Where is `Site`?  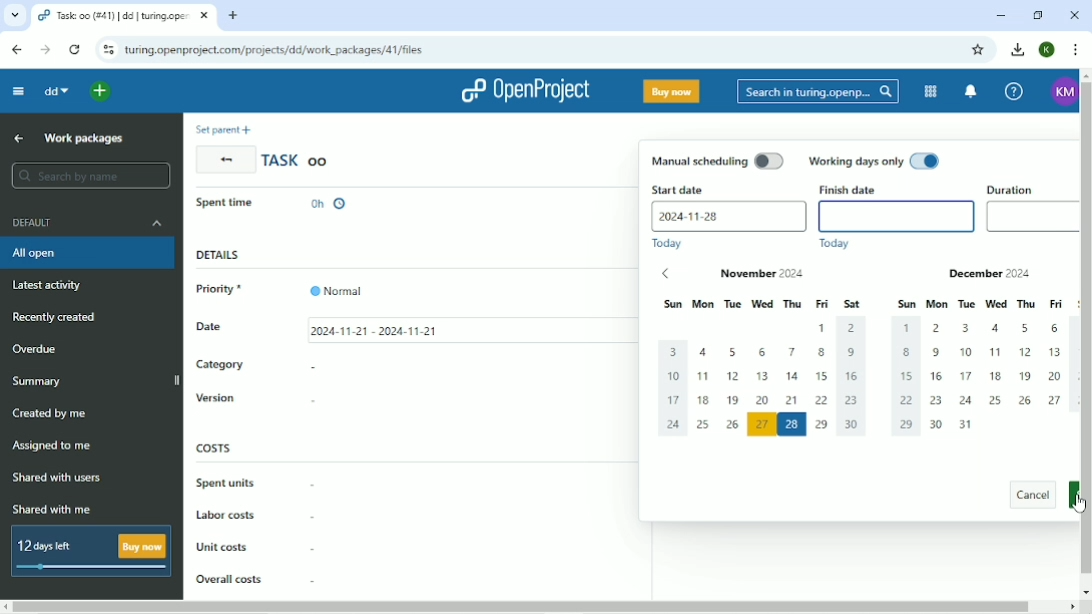 Site is located at coordinates (276, 50).